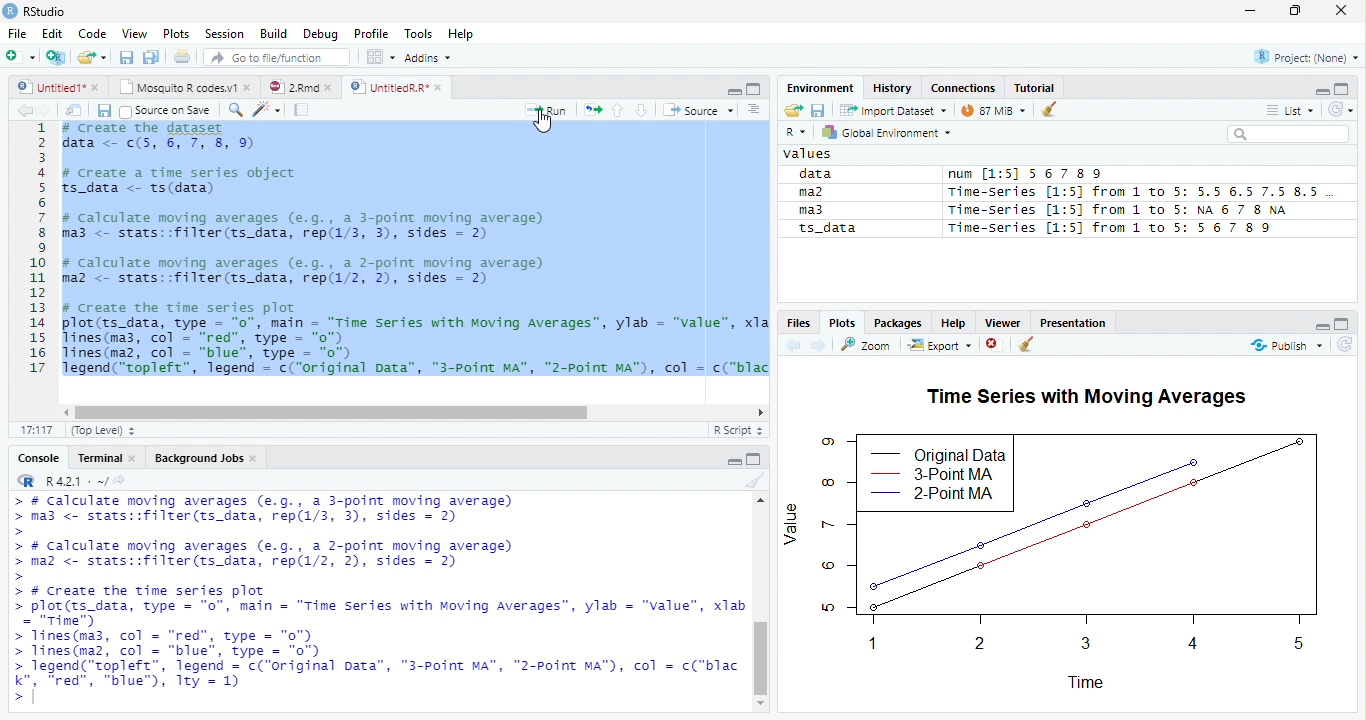 This screenshot has height=720, width=1366. What do you see at coordinates (736, 430) in the screenshot?
I see `R Script` at bounding box center [736, 430].